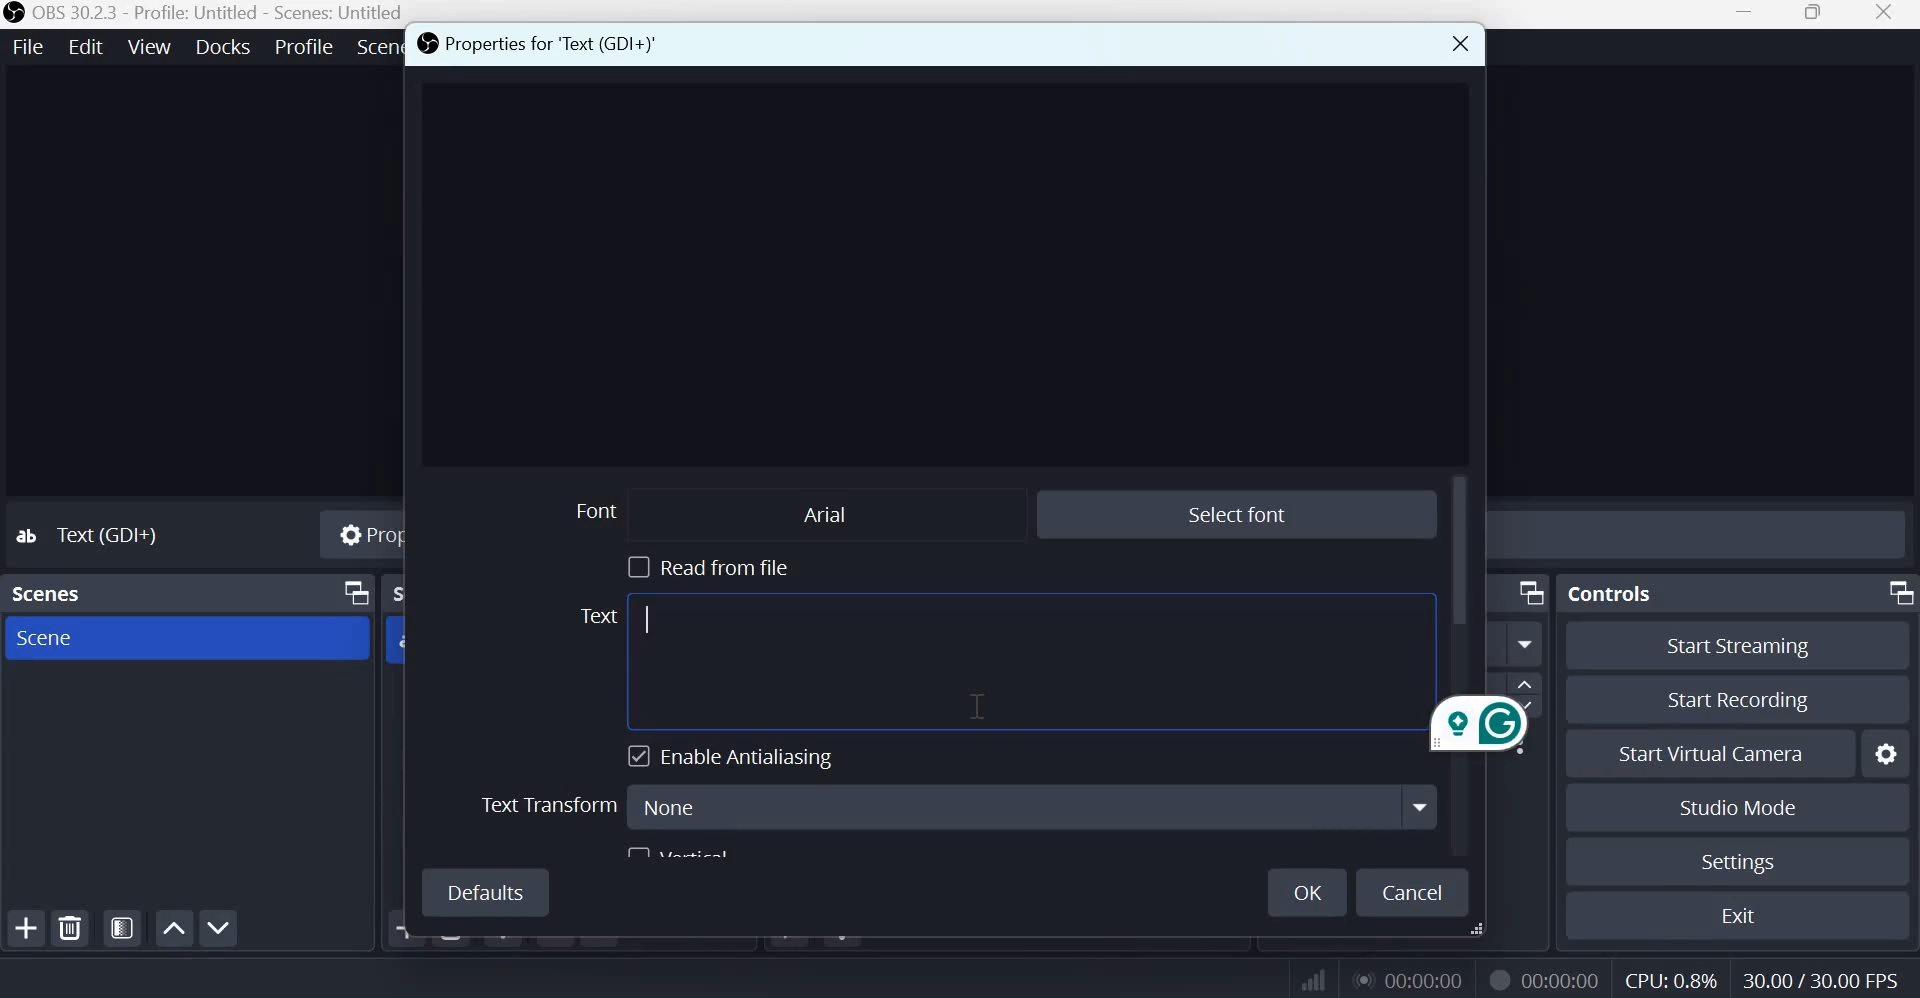 This screenshot has width=1920, height=998. What do you see at coordinates (1890, 15) in the screenshot?
I see `Close` at bounding box center [1890, 15].